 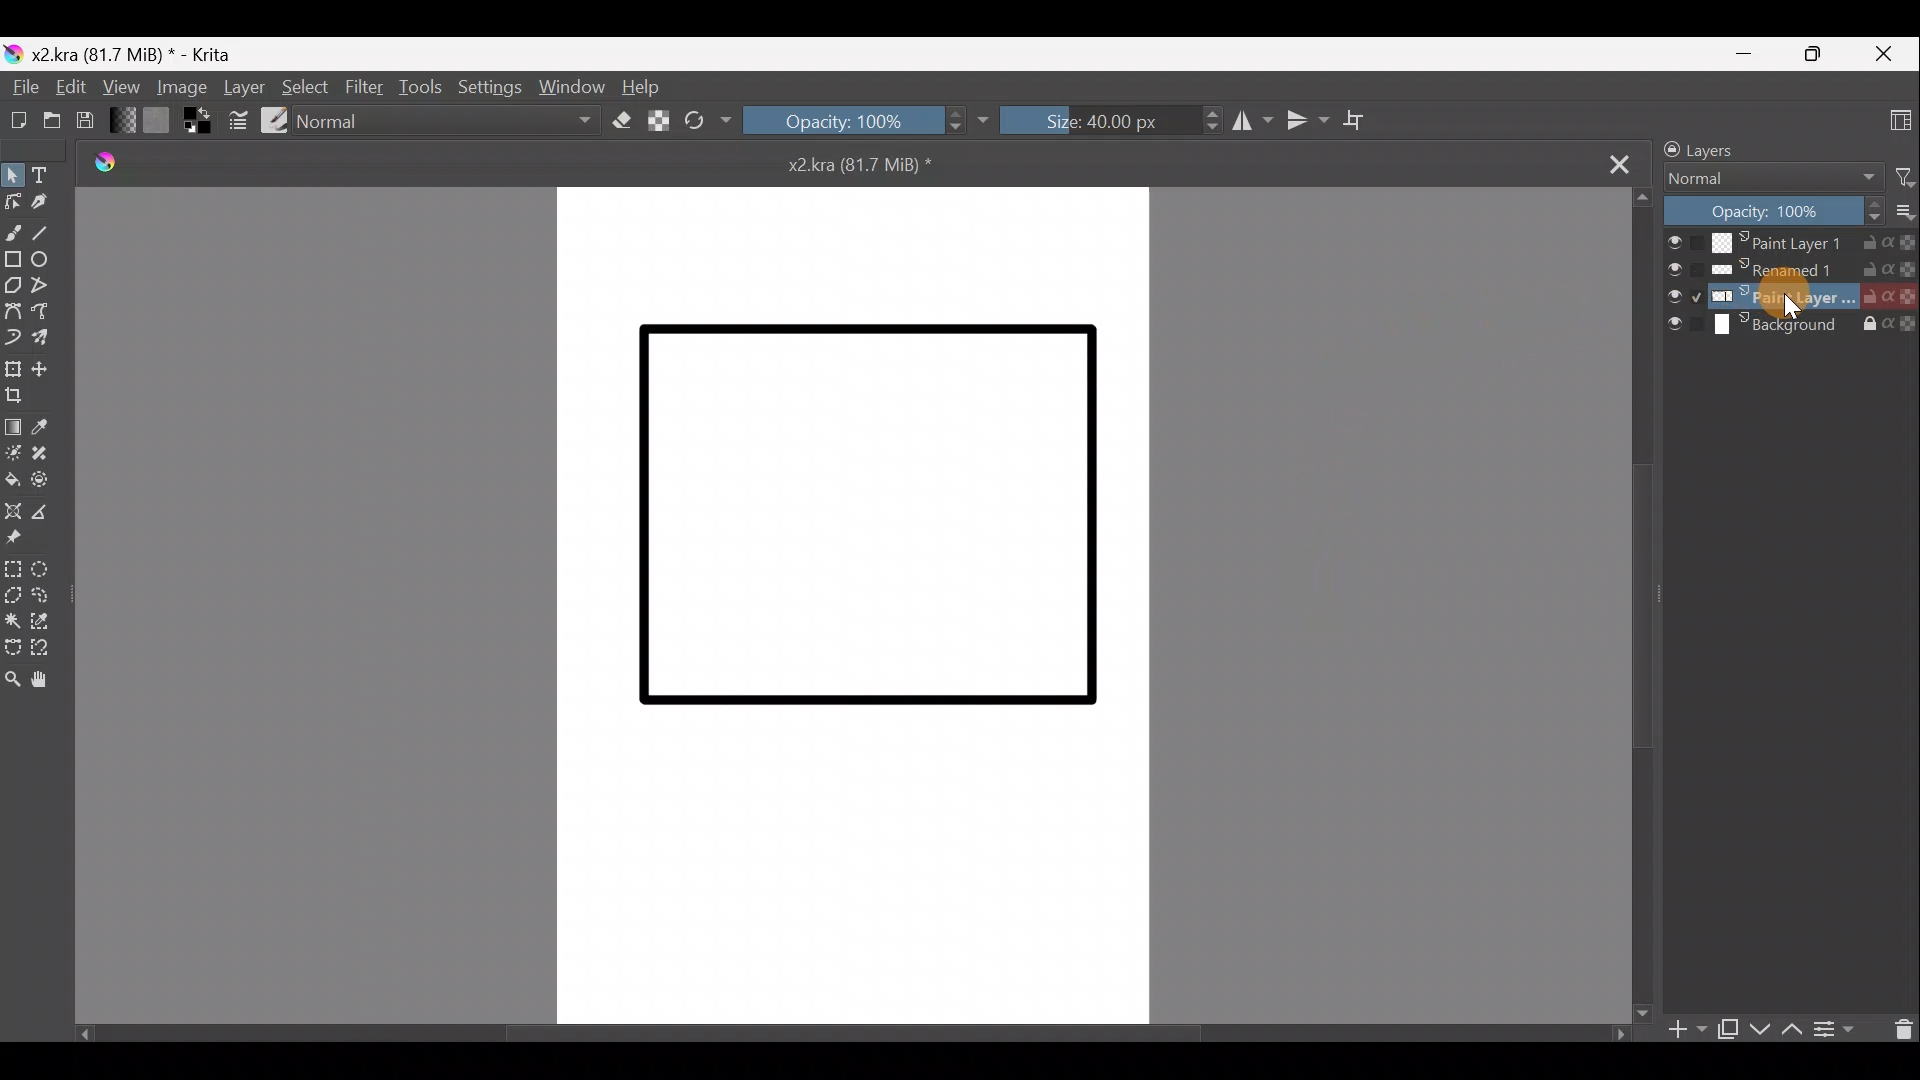 I want to click on Move layer/mask up, so click(x=1796, y=1027).